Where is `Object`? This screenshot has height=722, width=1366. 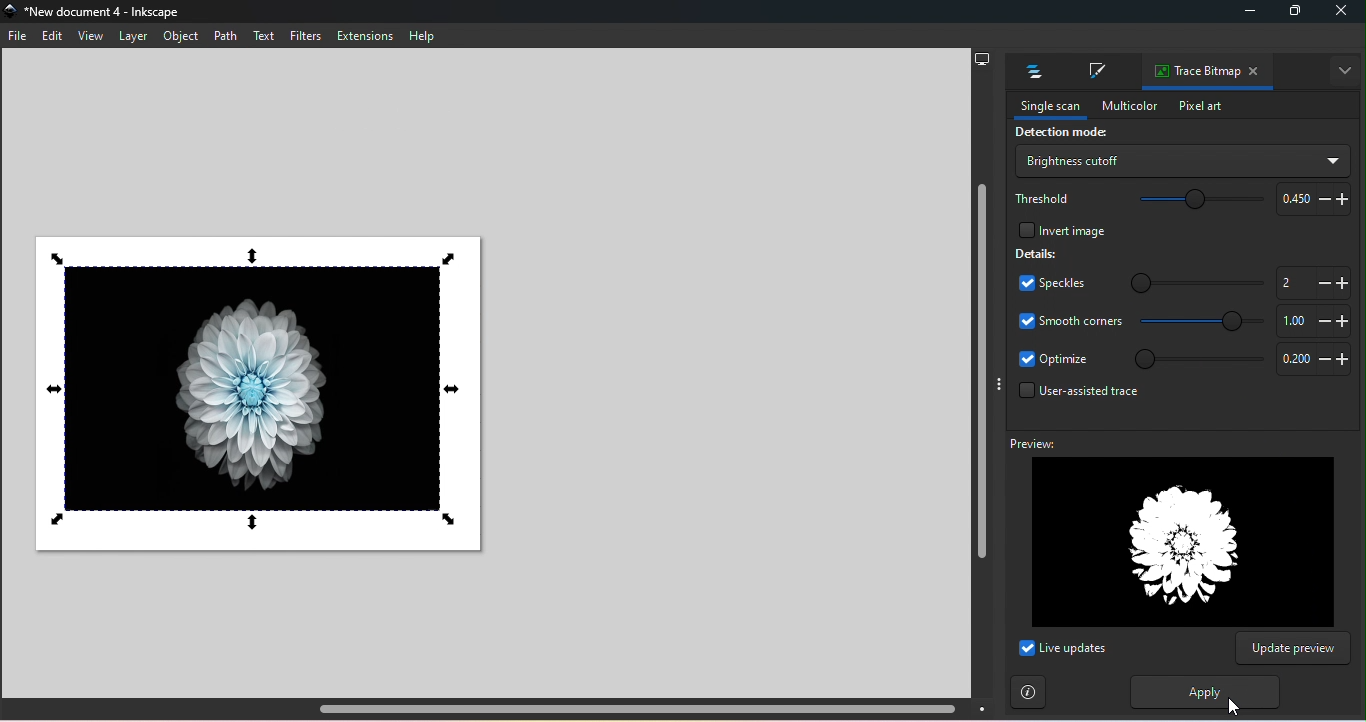
Object is located at coordinates (183, 38).